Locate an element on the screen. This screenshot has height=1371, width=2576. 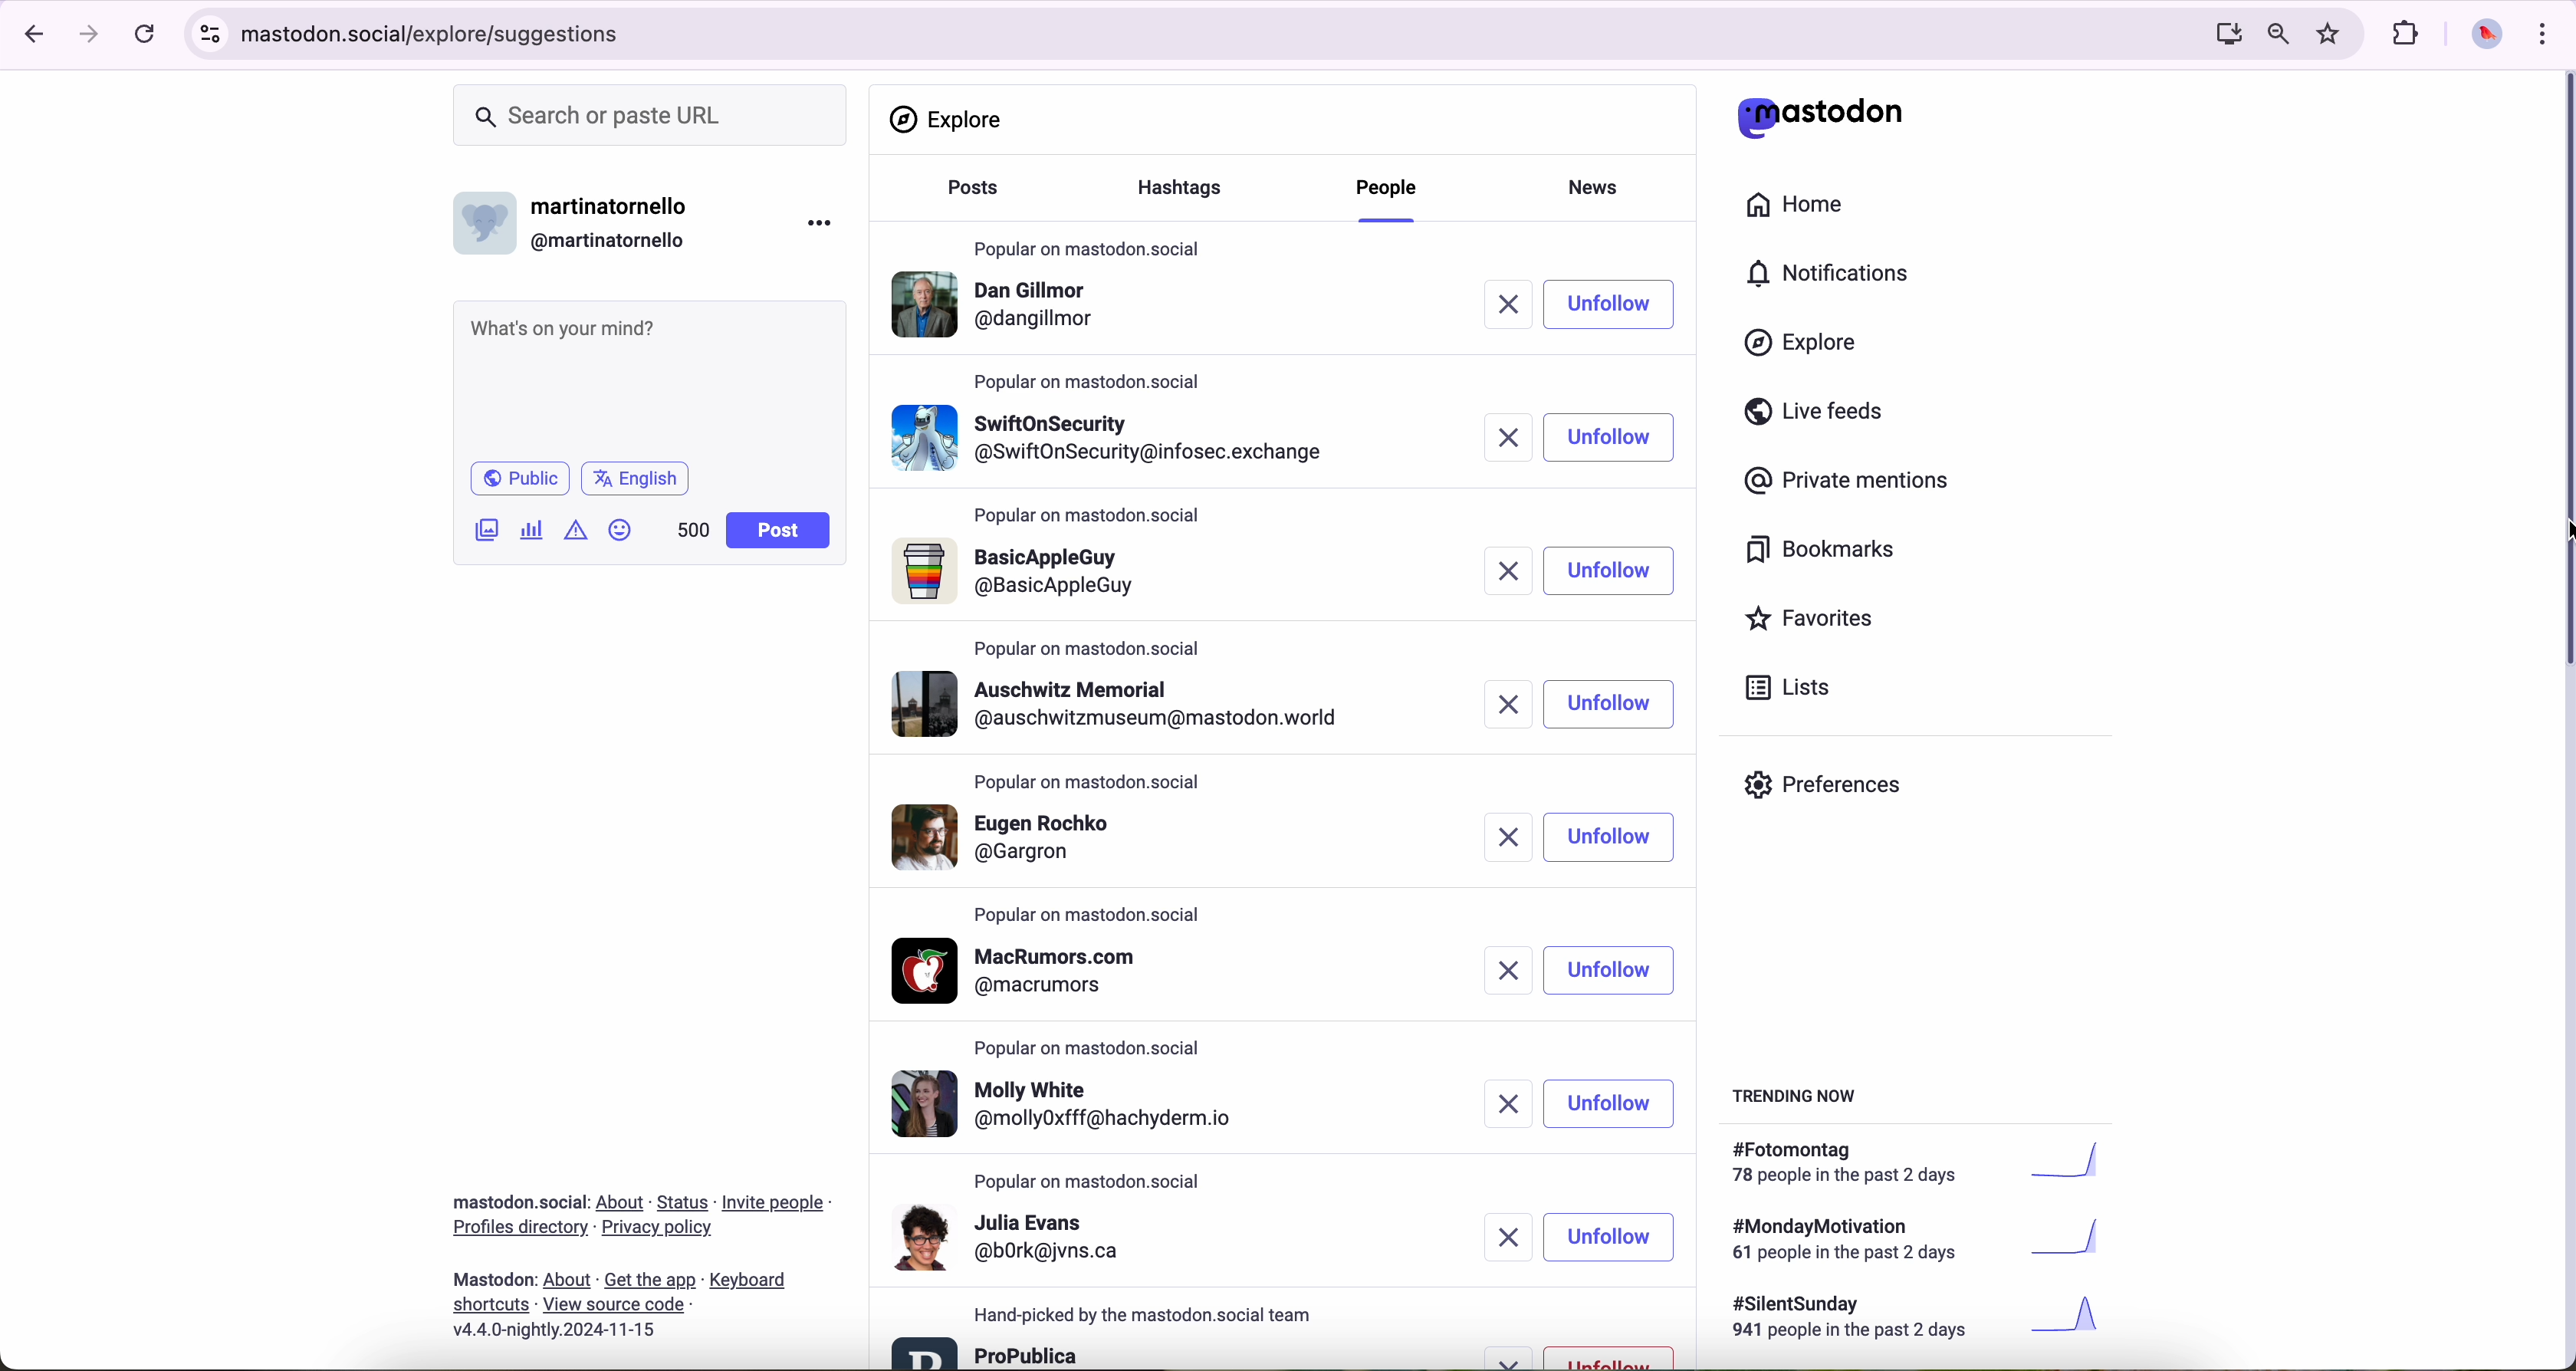
profile picture is located at coordinates (2481, 36).